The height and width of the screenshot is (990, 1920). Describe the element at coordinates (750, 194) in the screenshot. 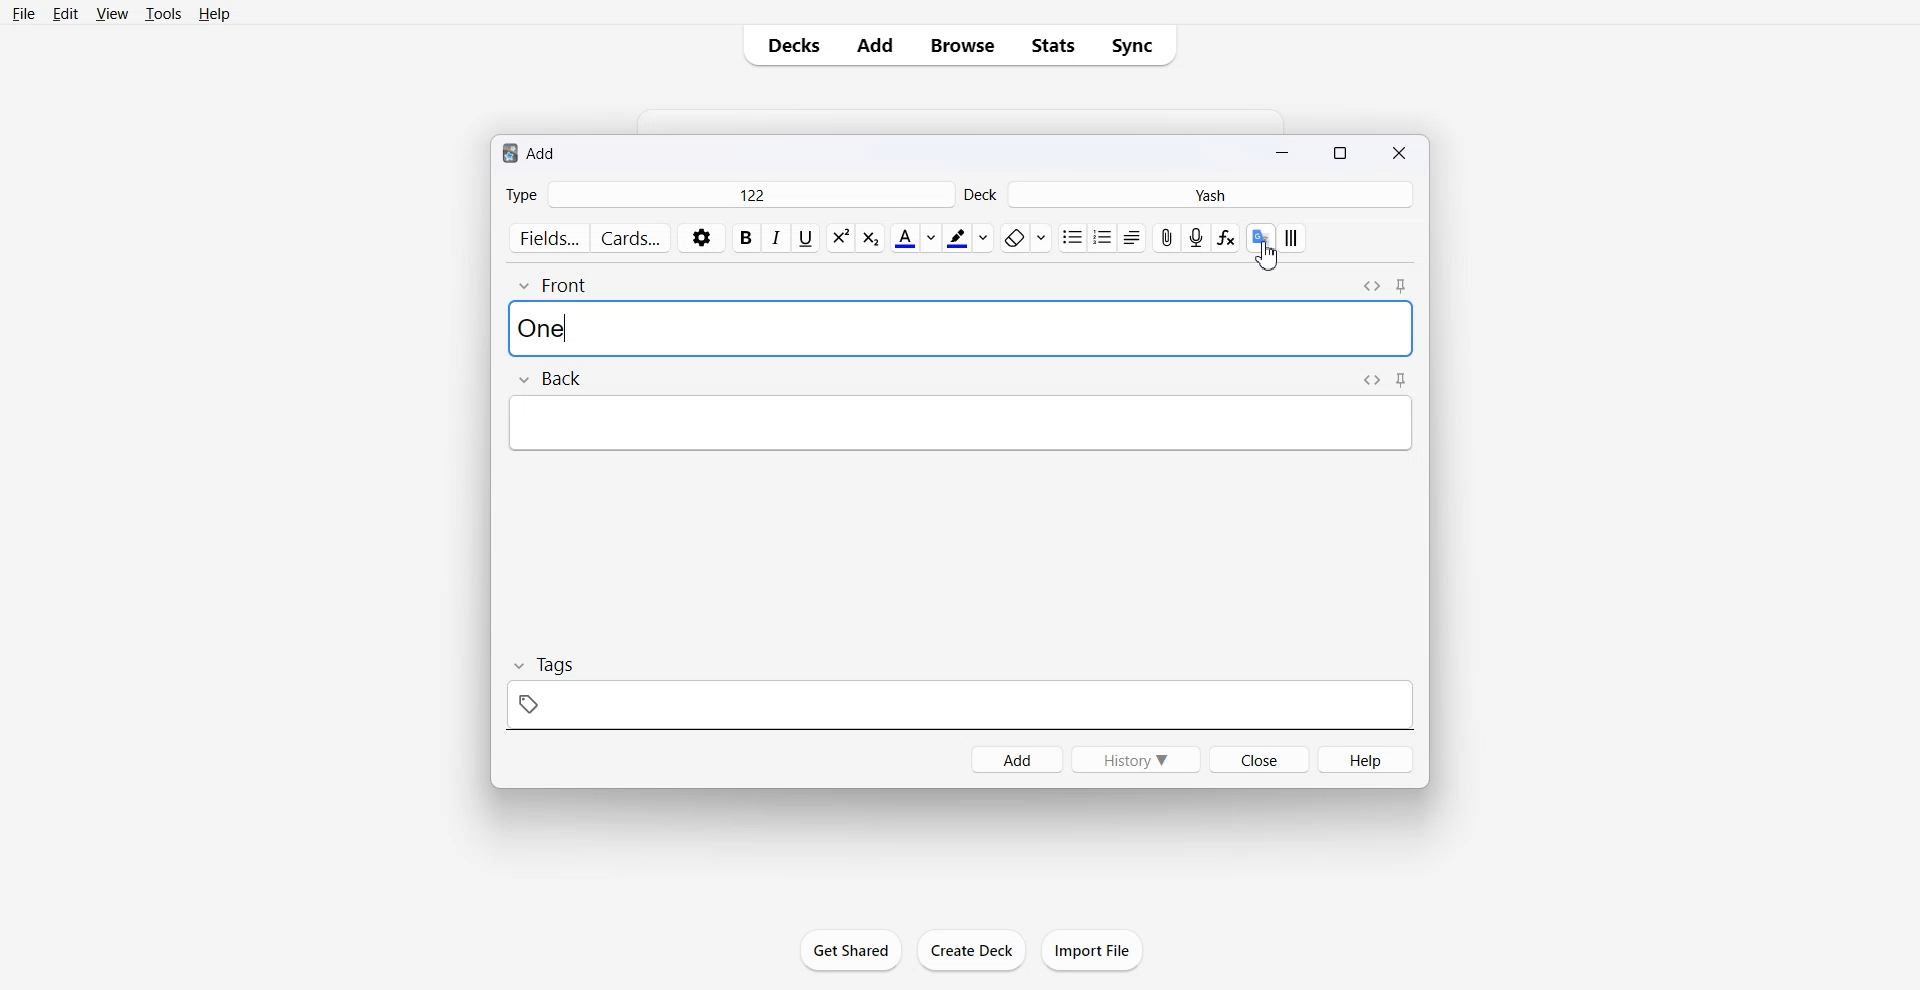

I see `122` at that location.